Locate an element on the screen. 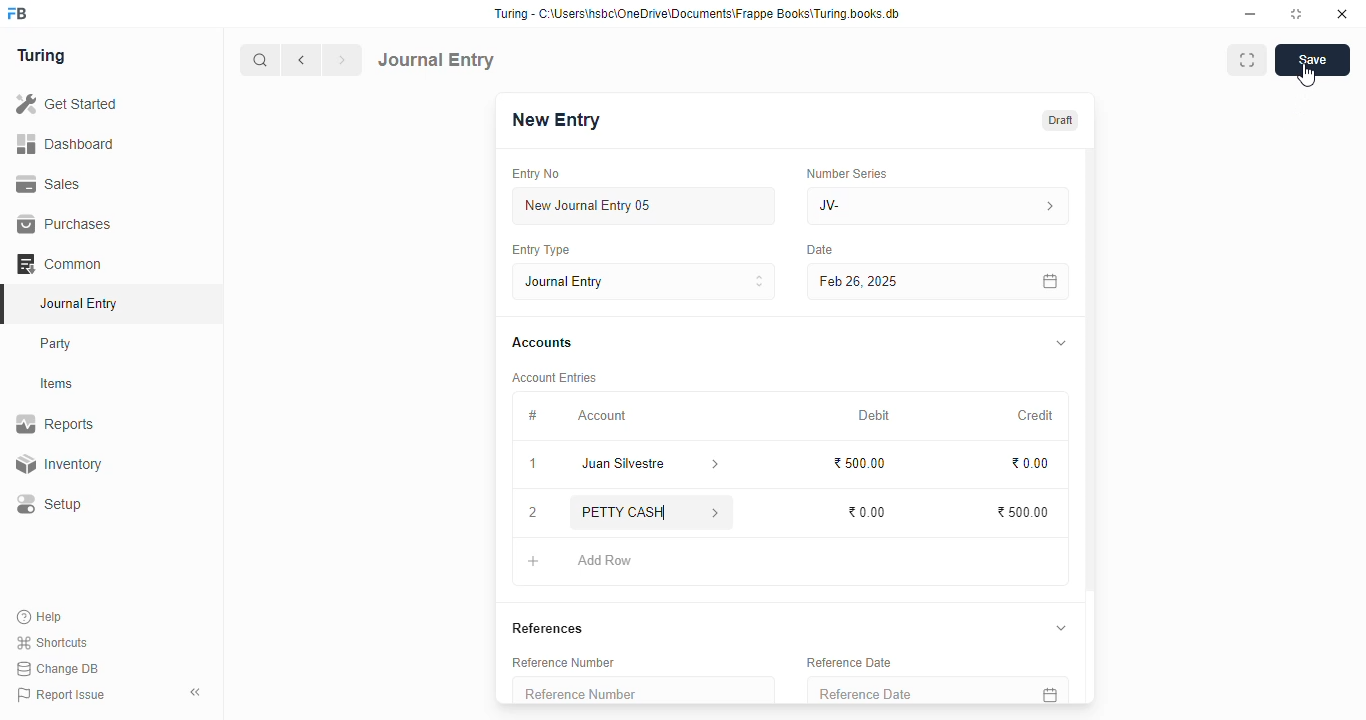 The width and height of the screenshot is (1366, 720). reference number is located at coordinates (642, 690).